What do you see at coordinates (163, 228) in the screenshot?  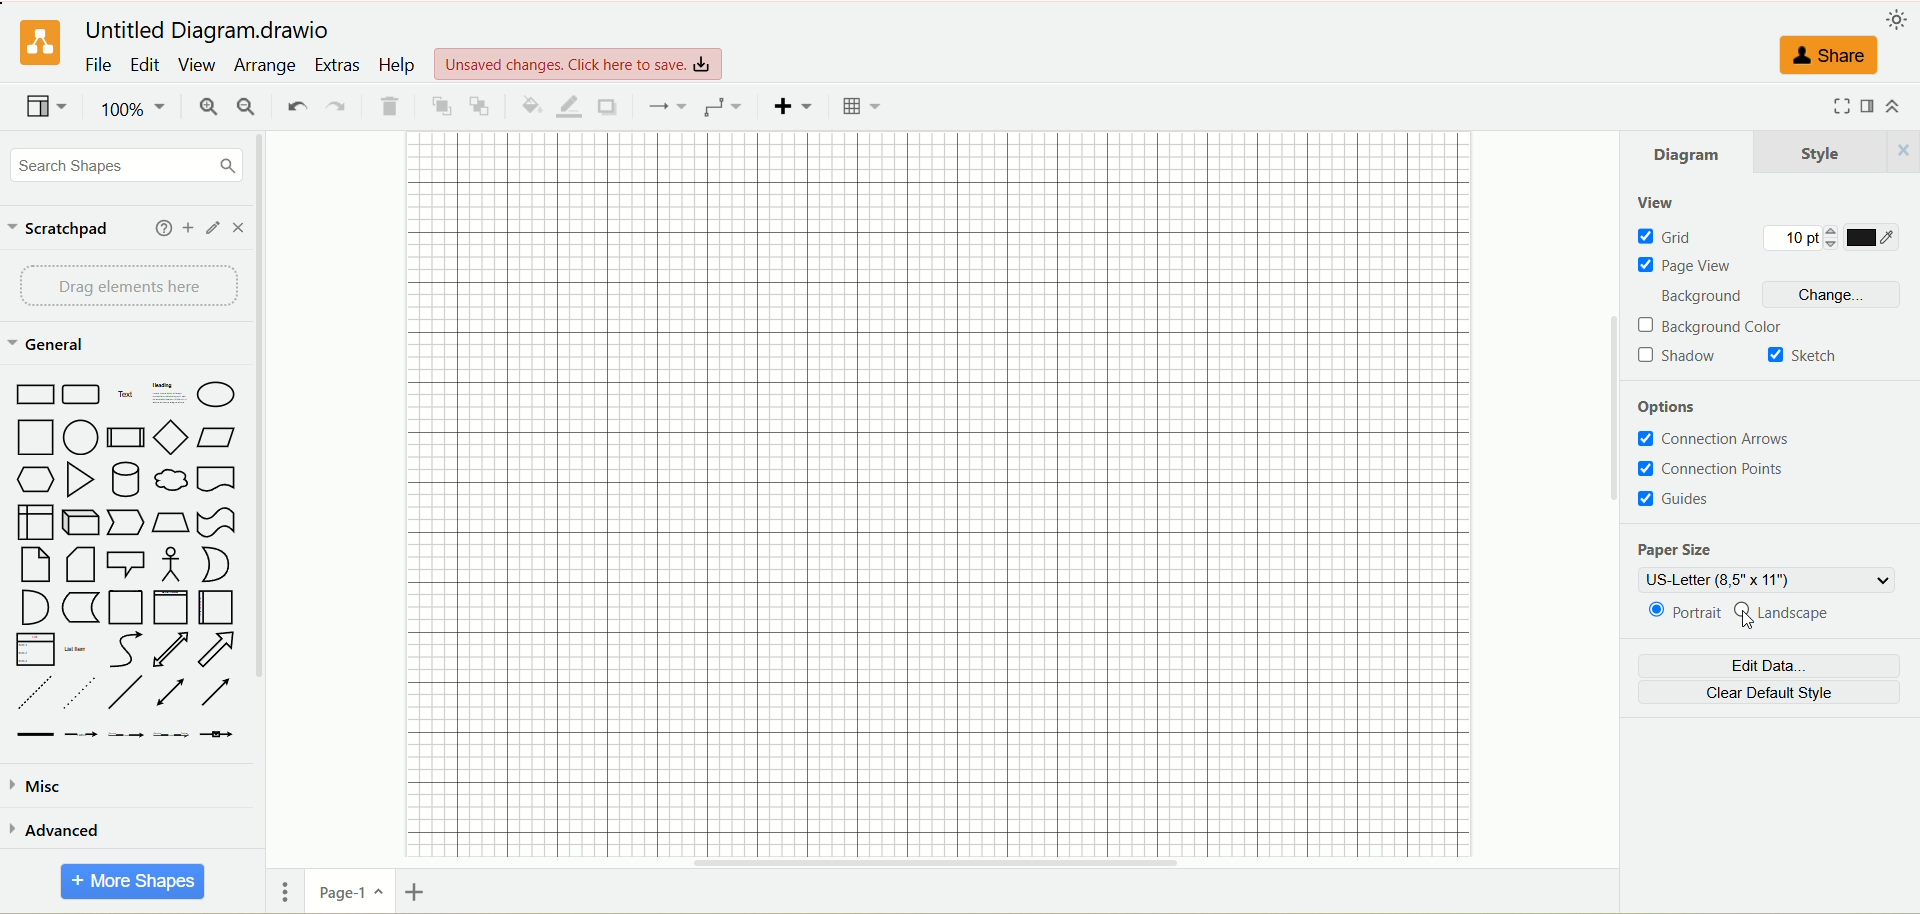 I see `help` at bounding box center [163, 228].